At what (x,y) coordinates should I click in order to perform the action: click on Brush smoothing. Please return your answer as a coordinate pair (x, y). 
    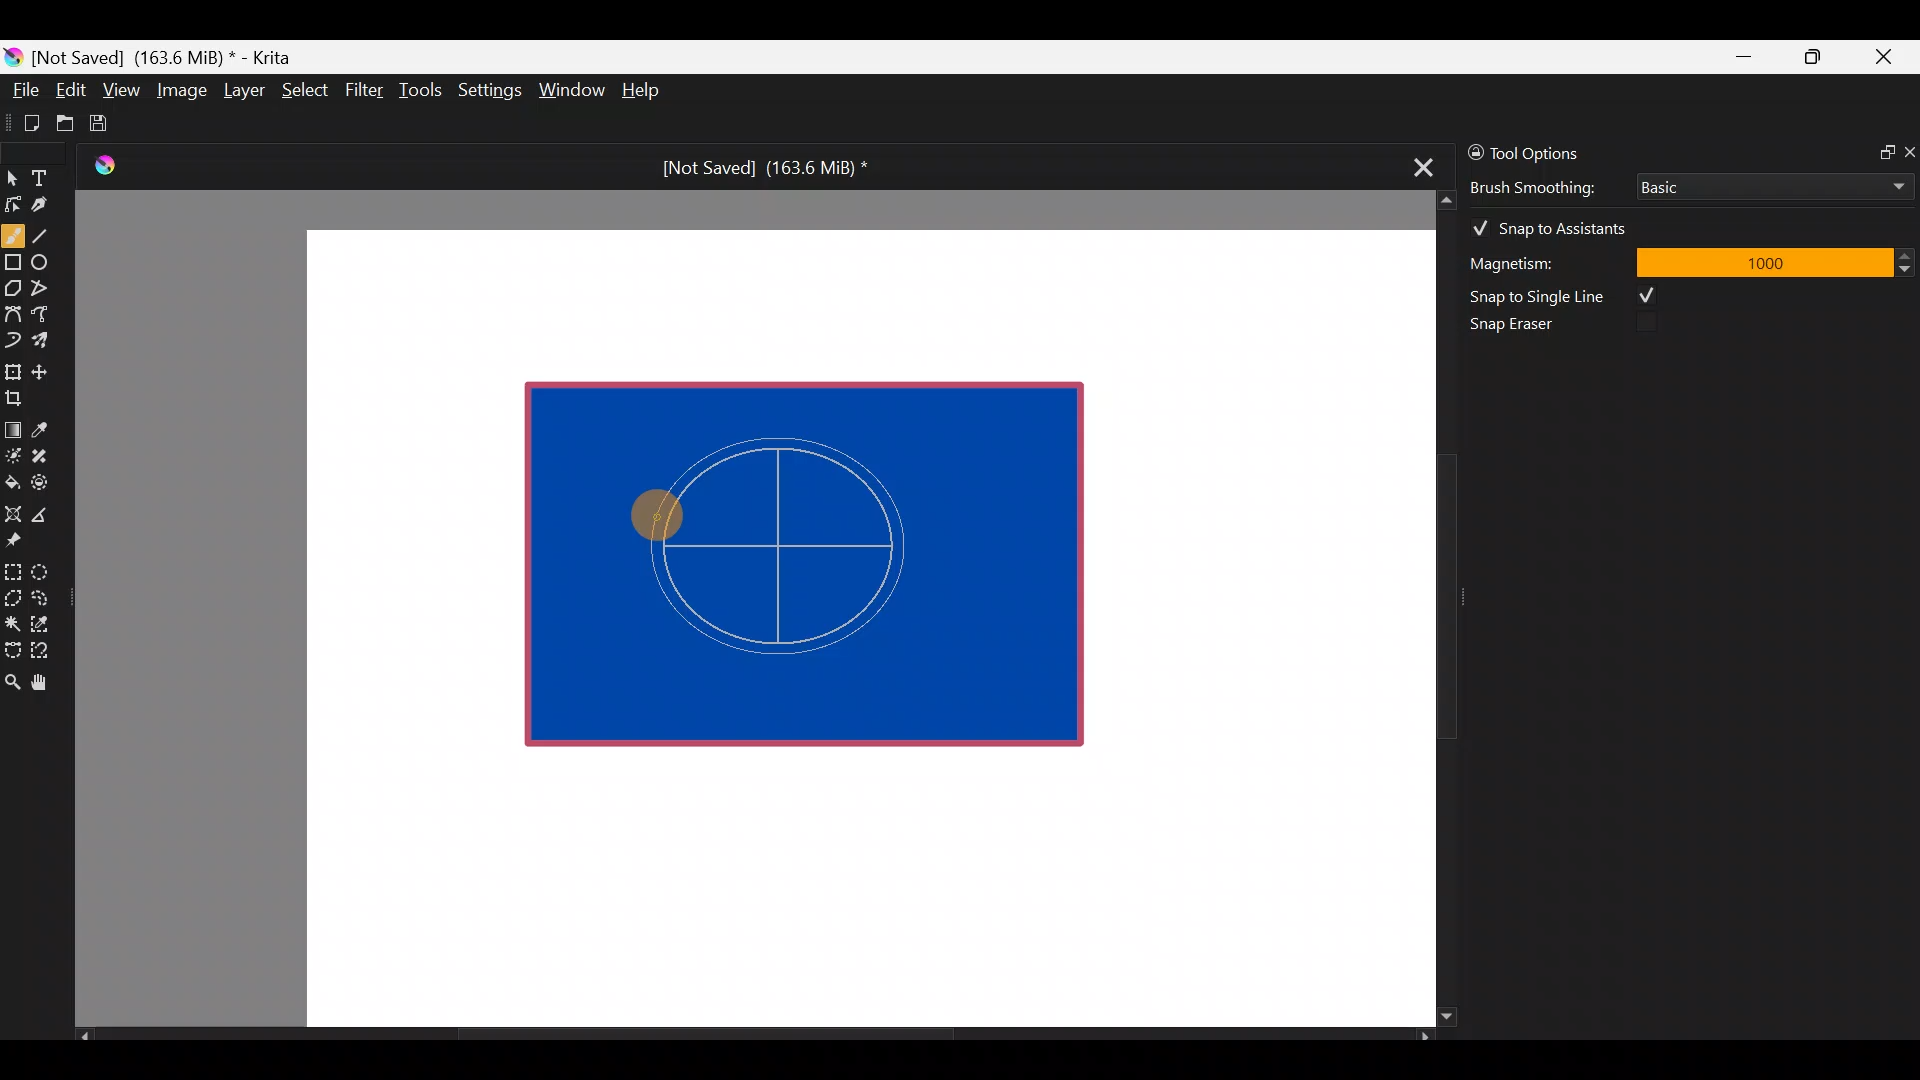
    Looking at the image, I should click on (1546, 186).